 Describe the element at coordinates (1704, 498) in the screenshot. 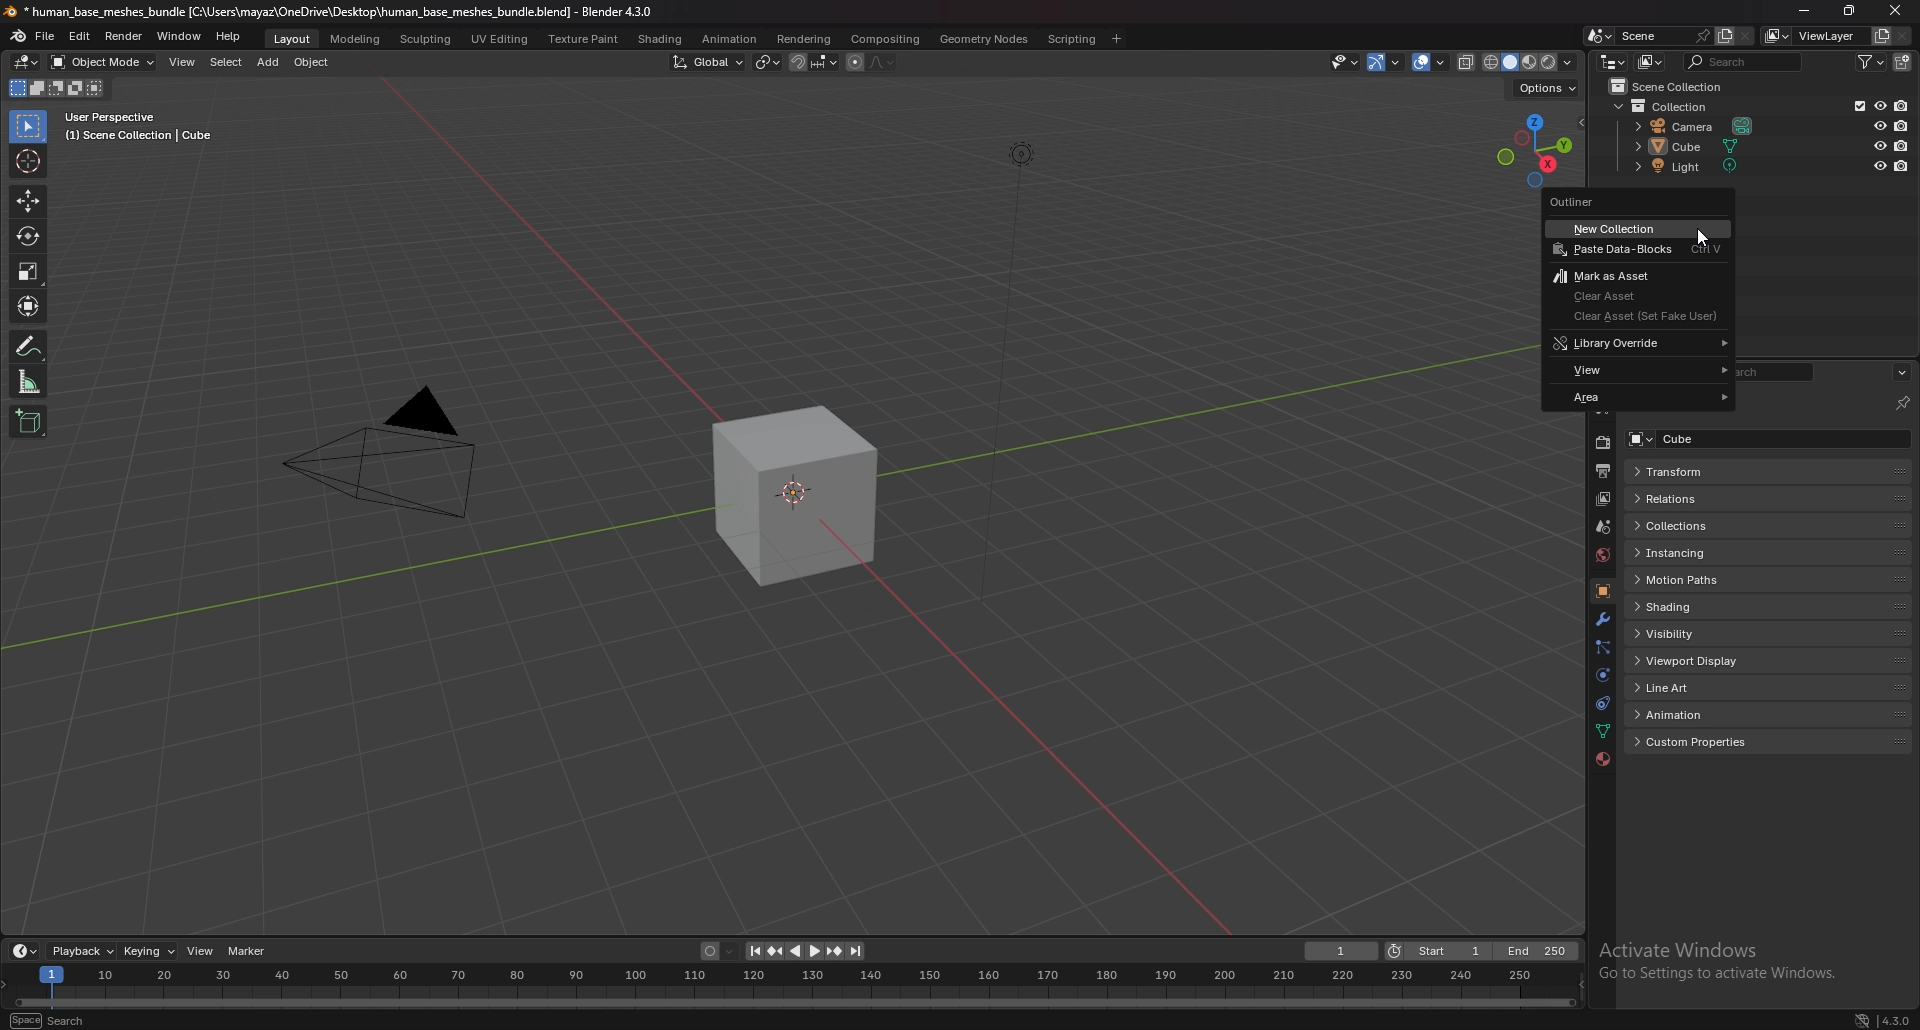

I see `relations` at that location.